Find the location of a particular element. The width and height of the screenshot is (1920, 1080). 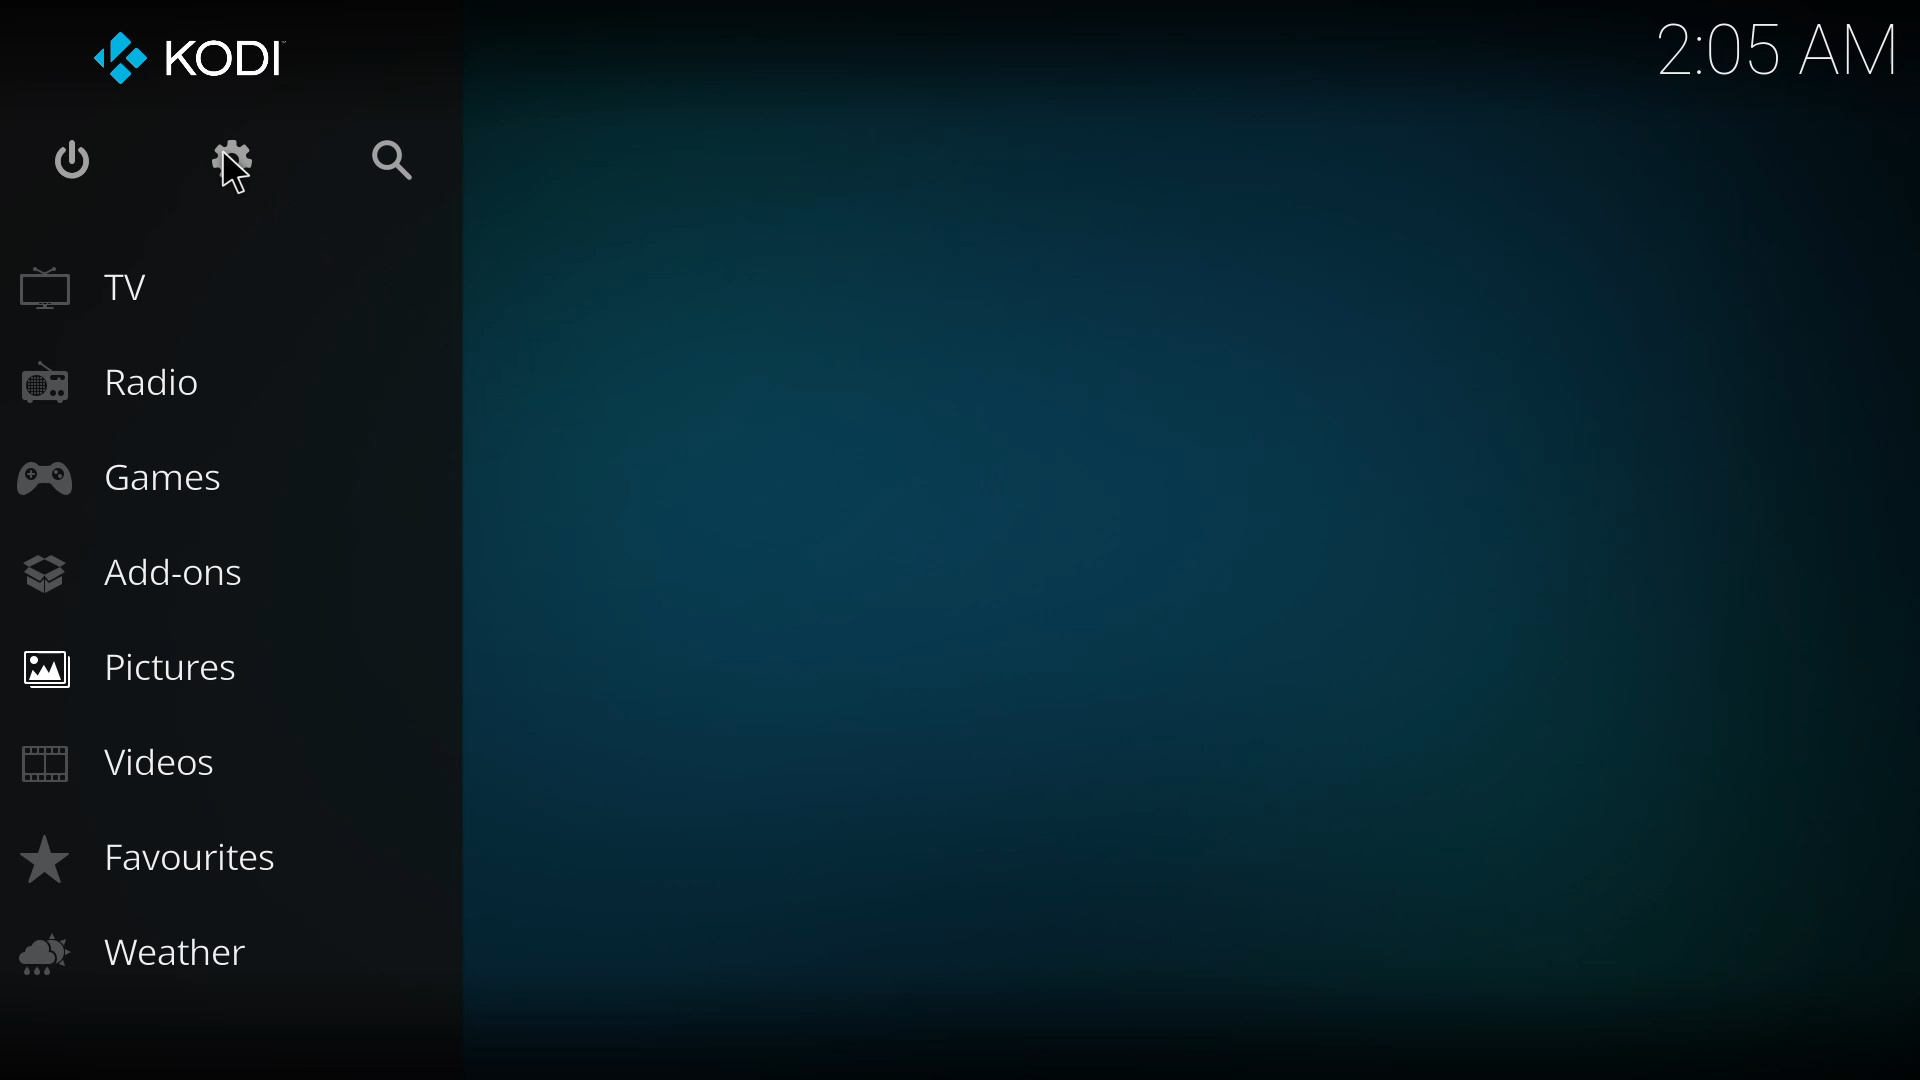

videos is located at coordinates (122, 763).